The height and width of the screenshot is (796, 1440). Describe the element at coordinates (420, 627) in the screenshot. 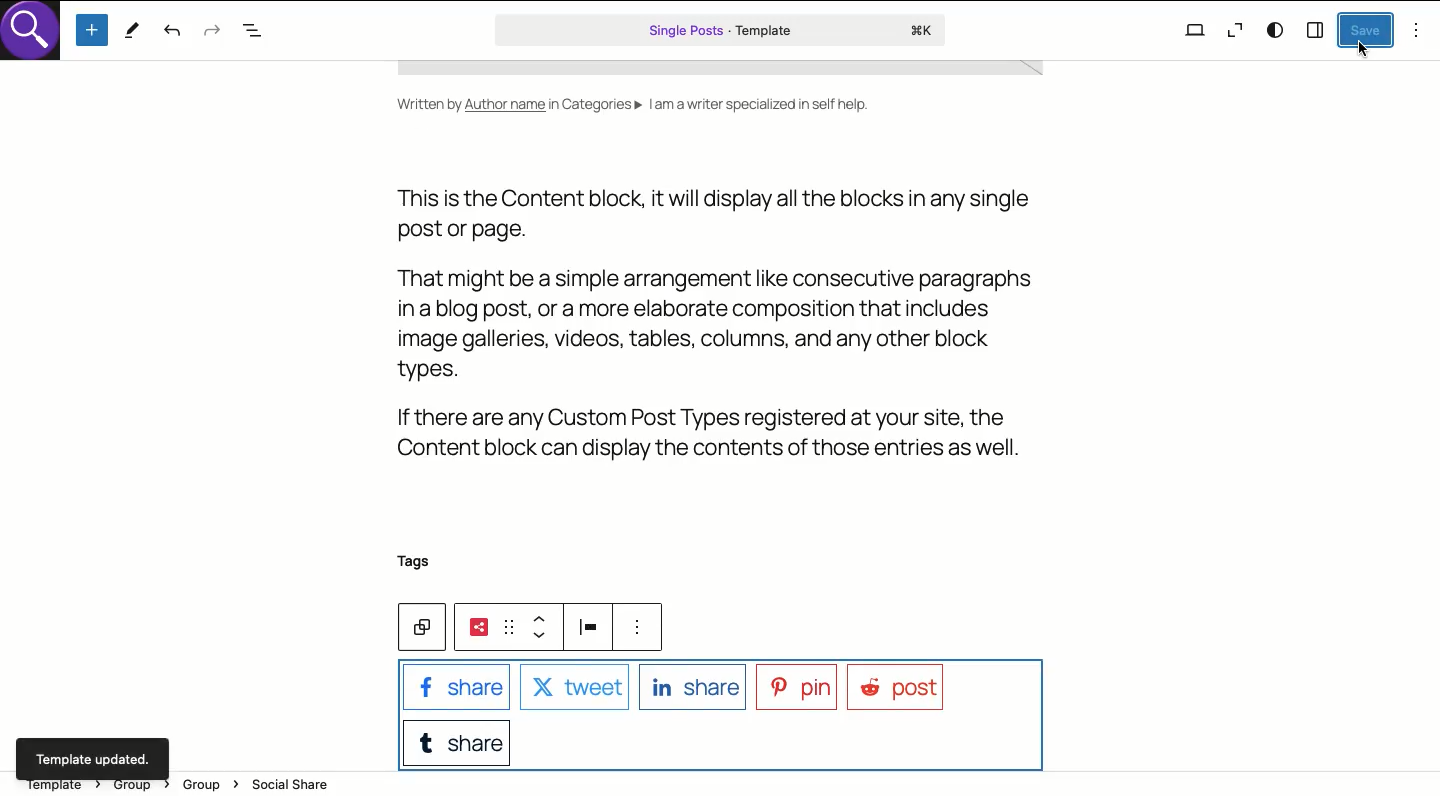

I see `Parent block` at that location.